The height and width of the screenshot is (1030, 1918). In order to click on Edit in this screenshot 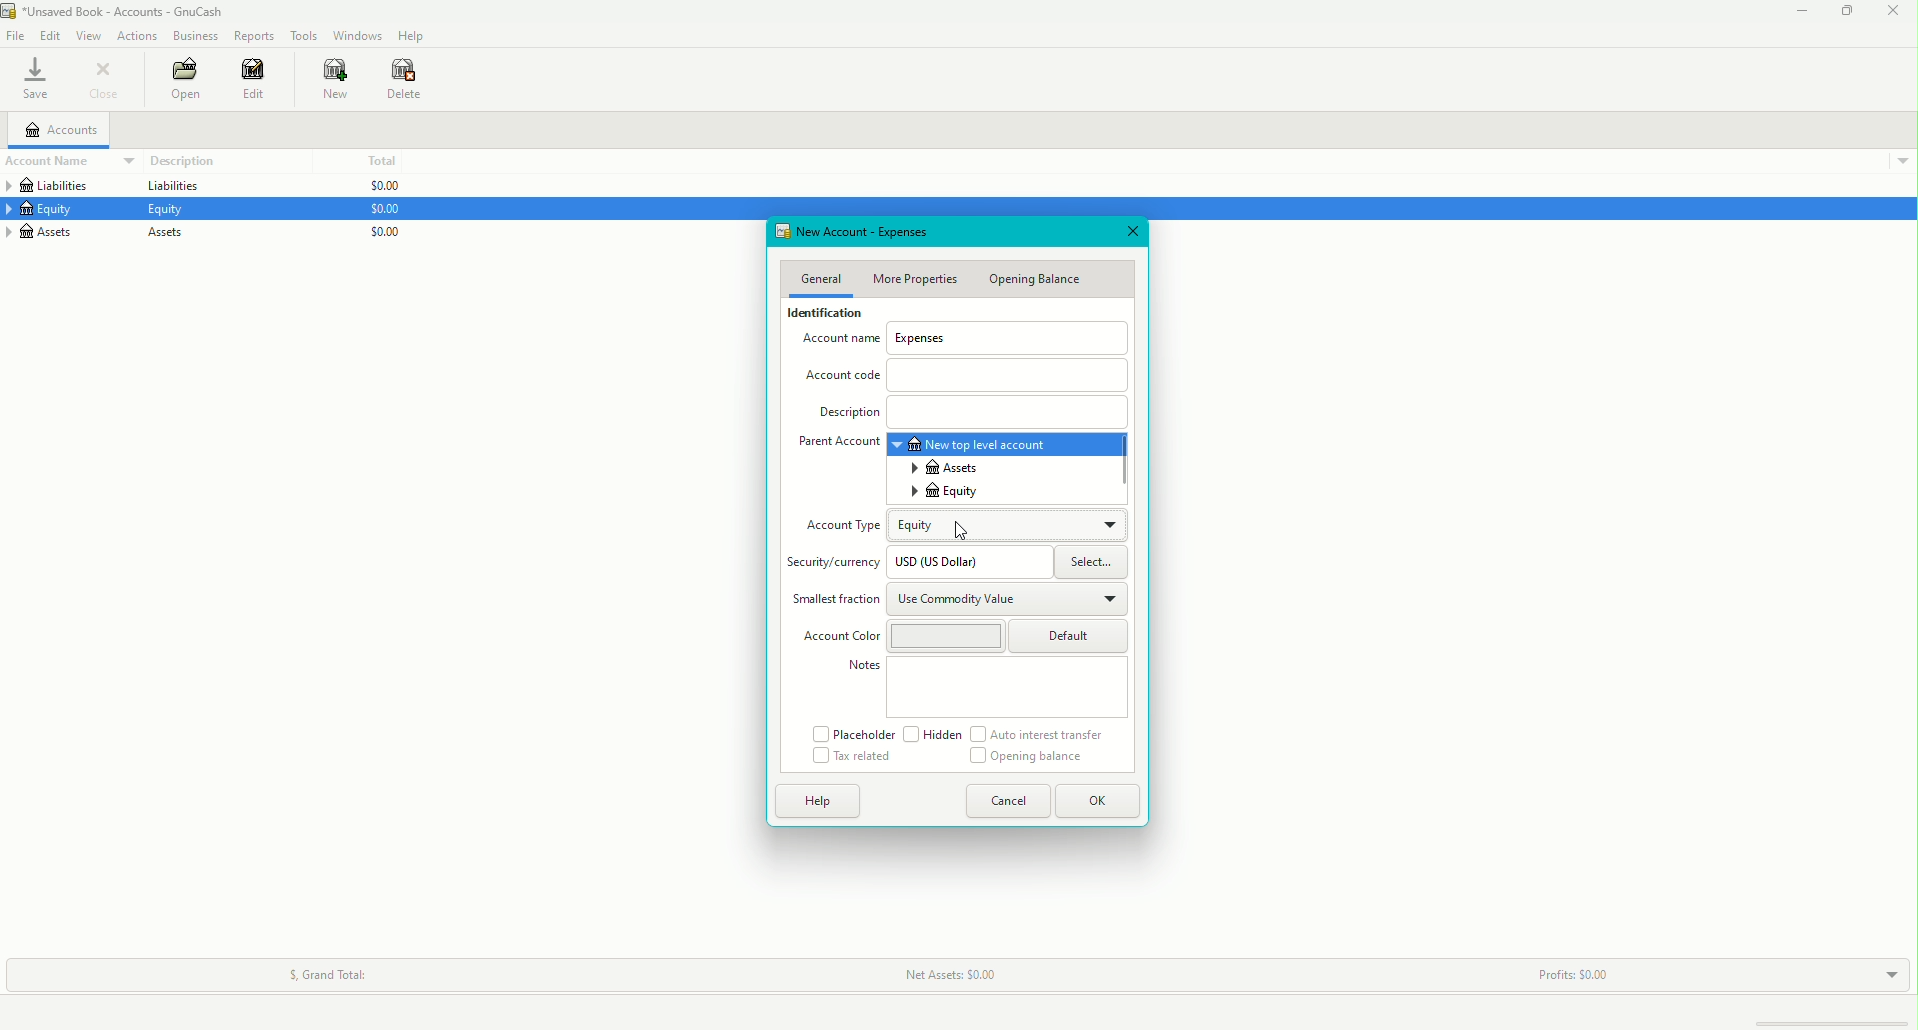, I will do `click(258, 81)`.